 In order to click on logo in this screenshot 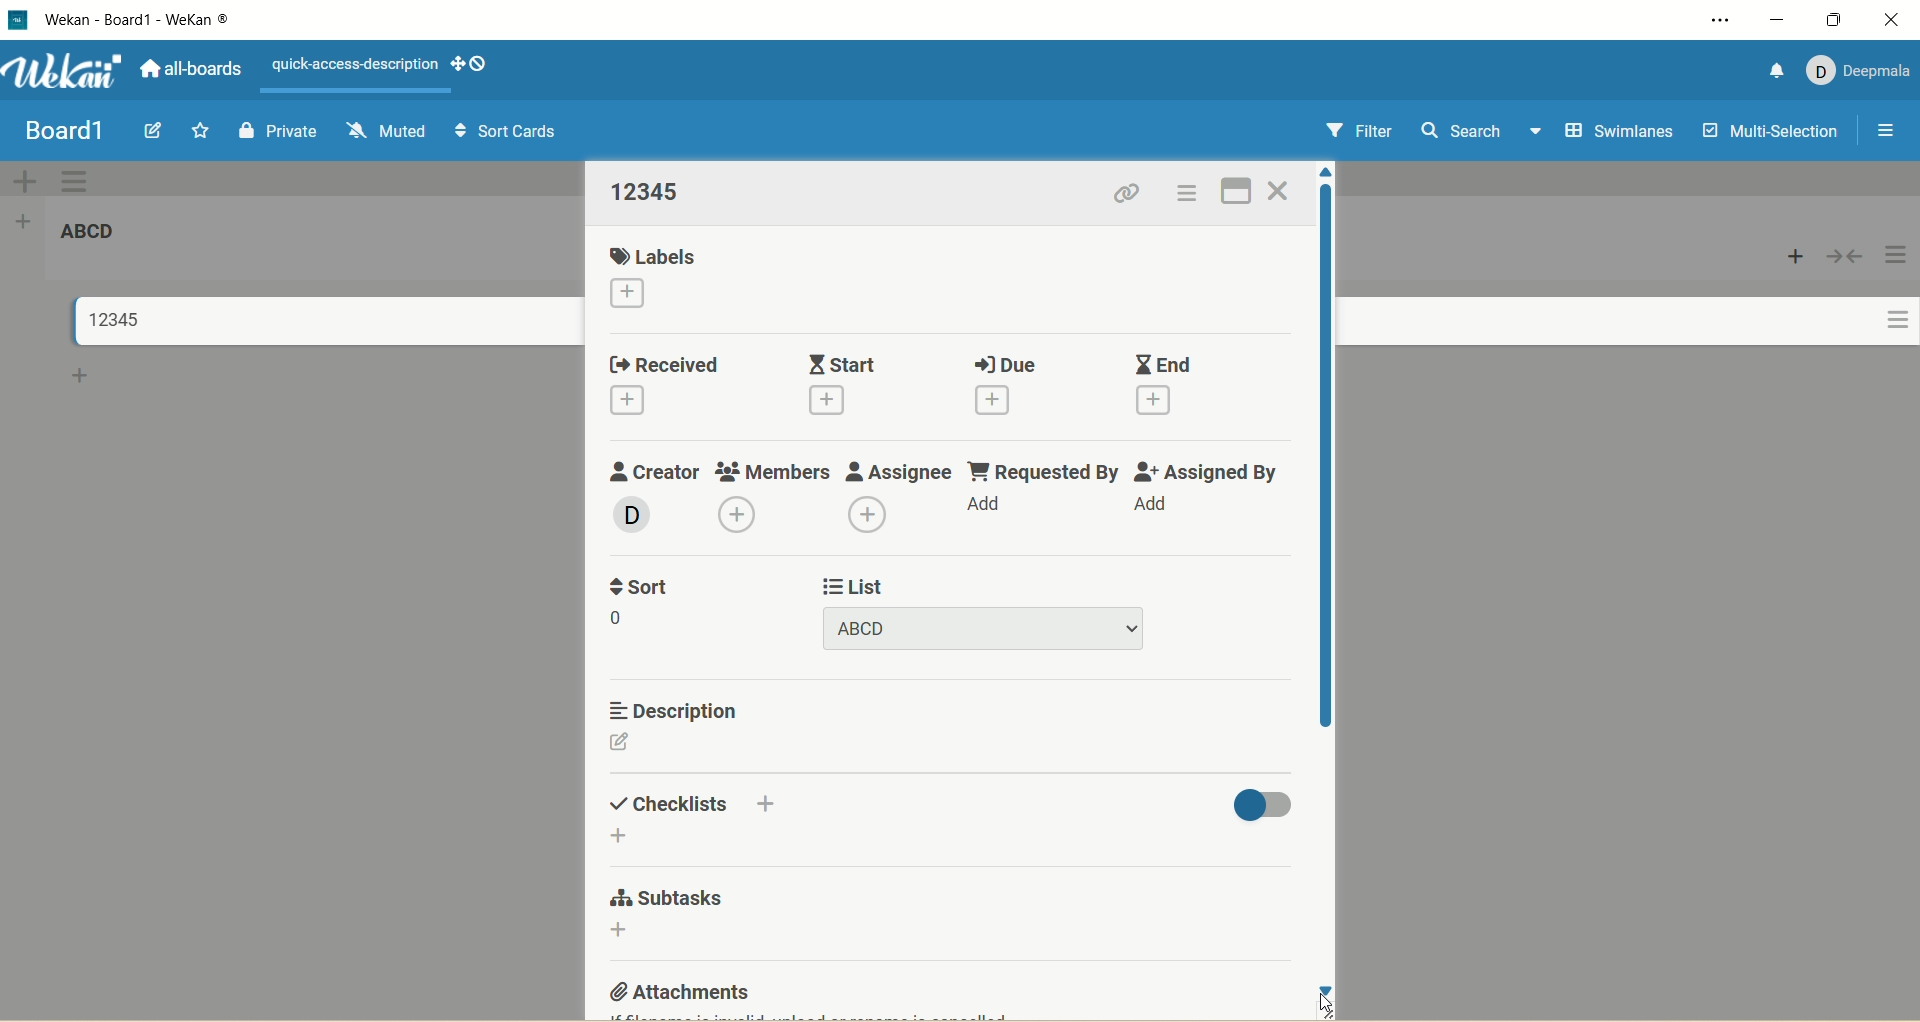, I will do `click(16, 21)`.